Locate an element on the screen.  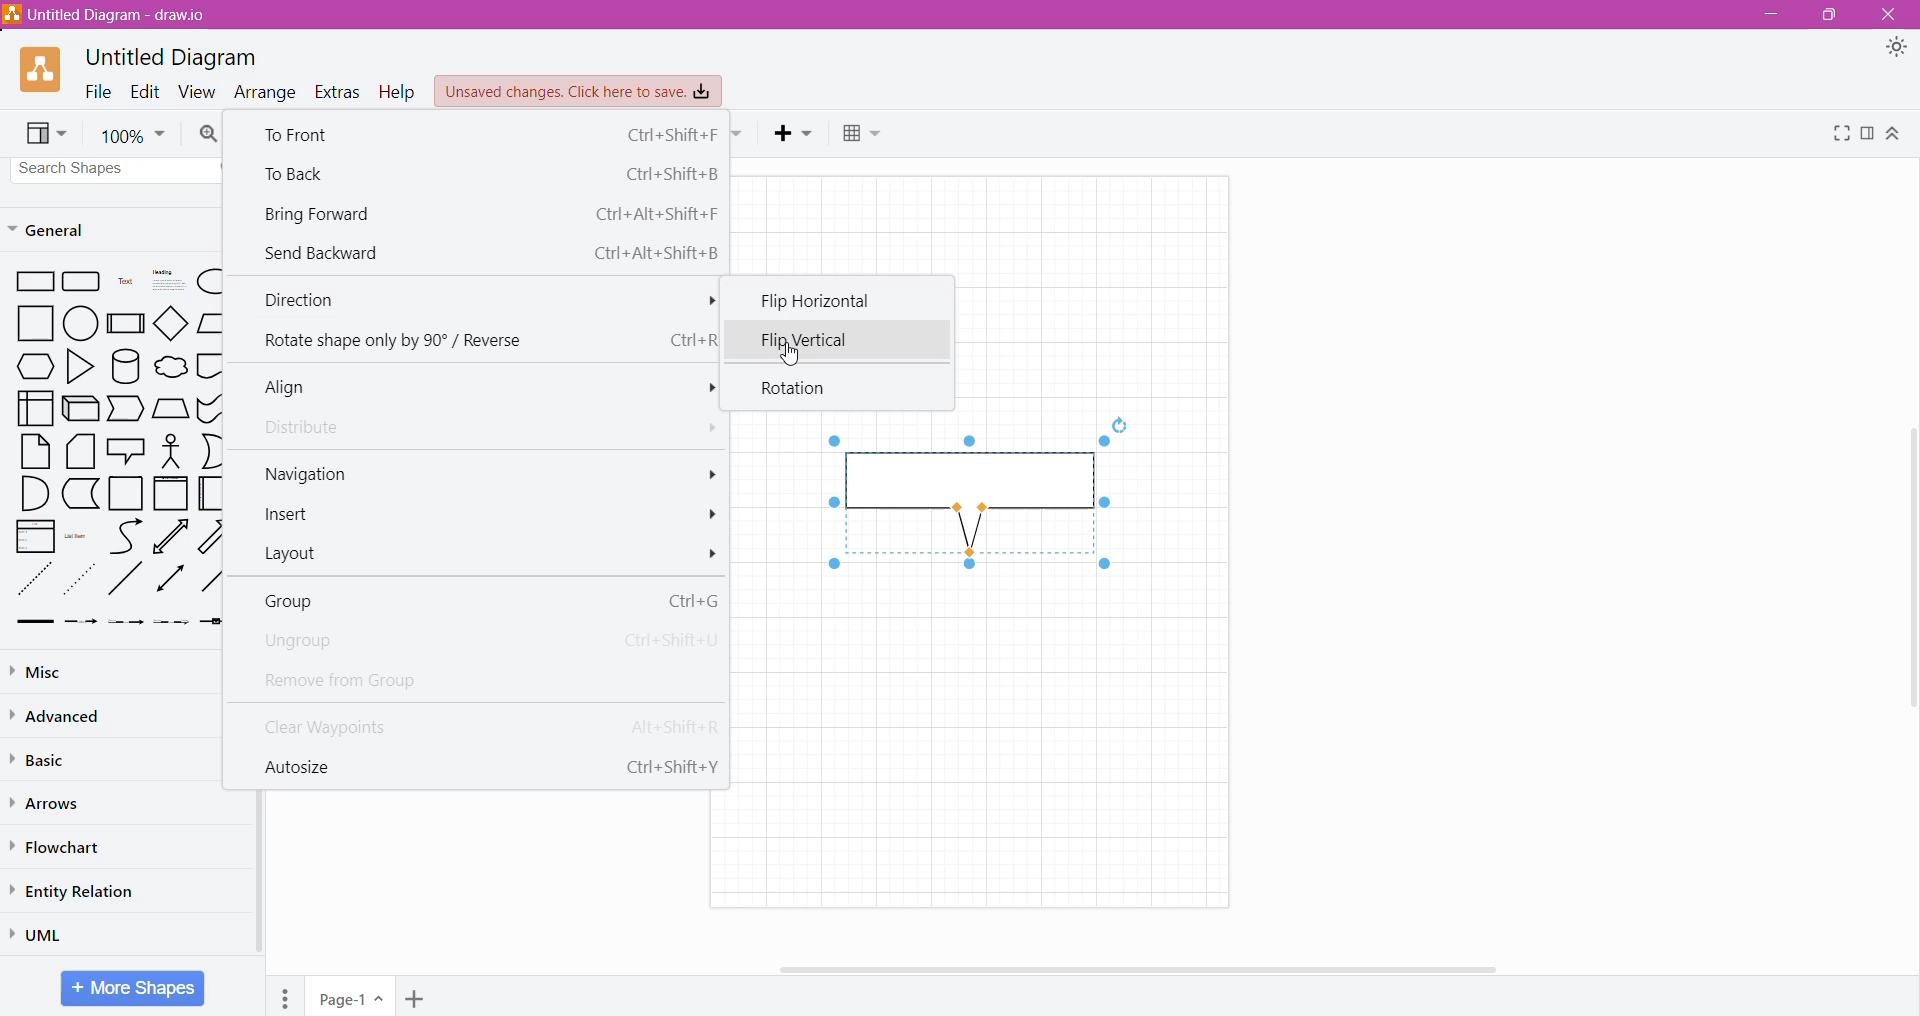
Advanced is located at coordinates (60, 716).